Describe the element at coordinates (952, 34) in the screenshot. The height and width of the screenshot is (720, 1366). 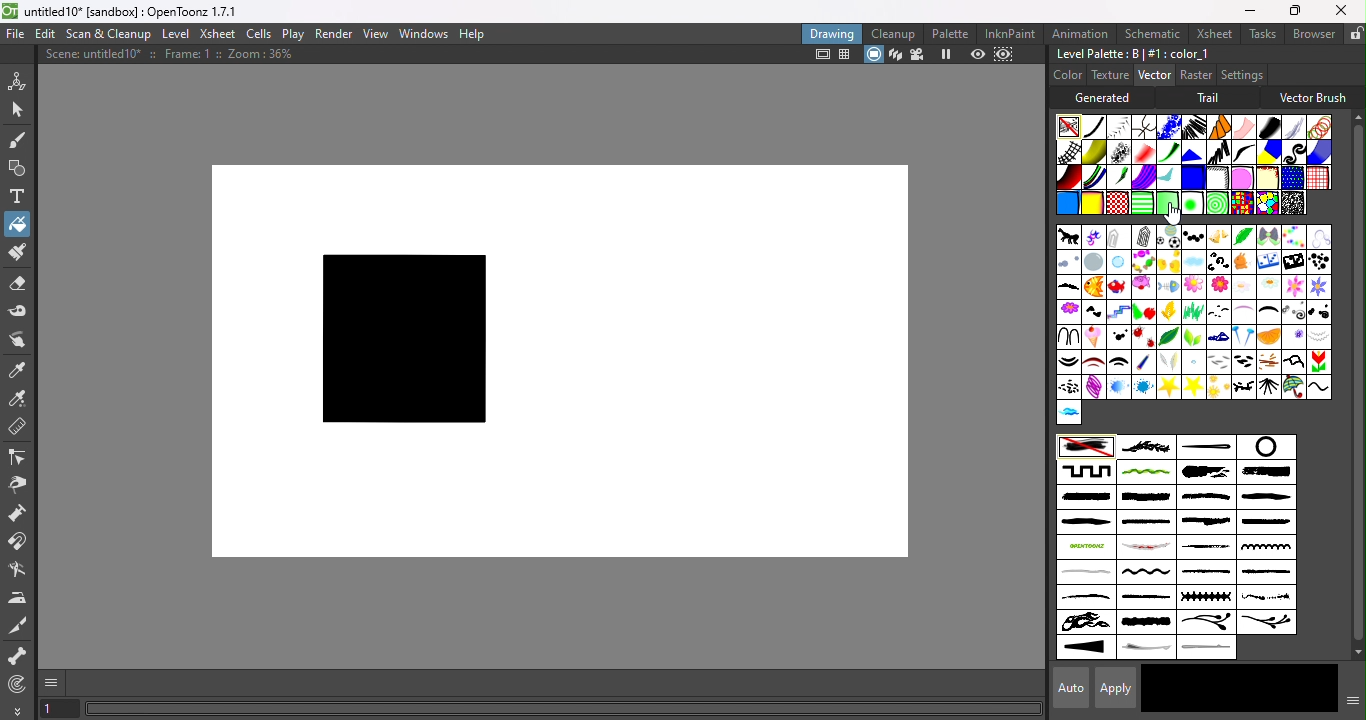
I see `Palette` at that location.